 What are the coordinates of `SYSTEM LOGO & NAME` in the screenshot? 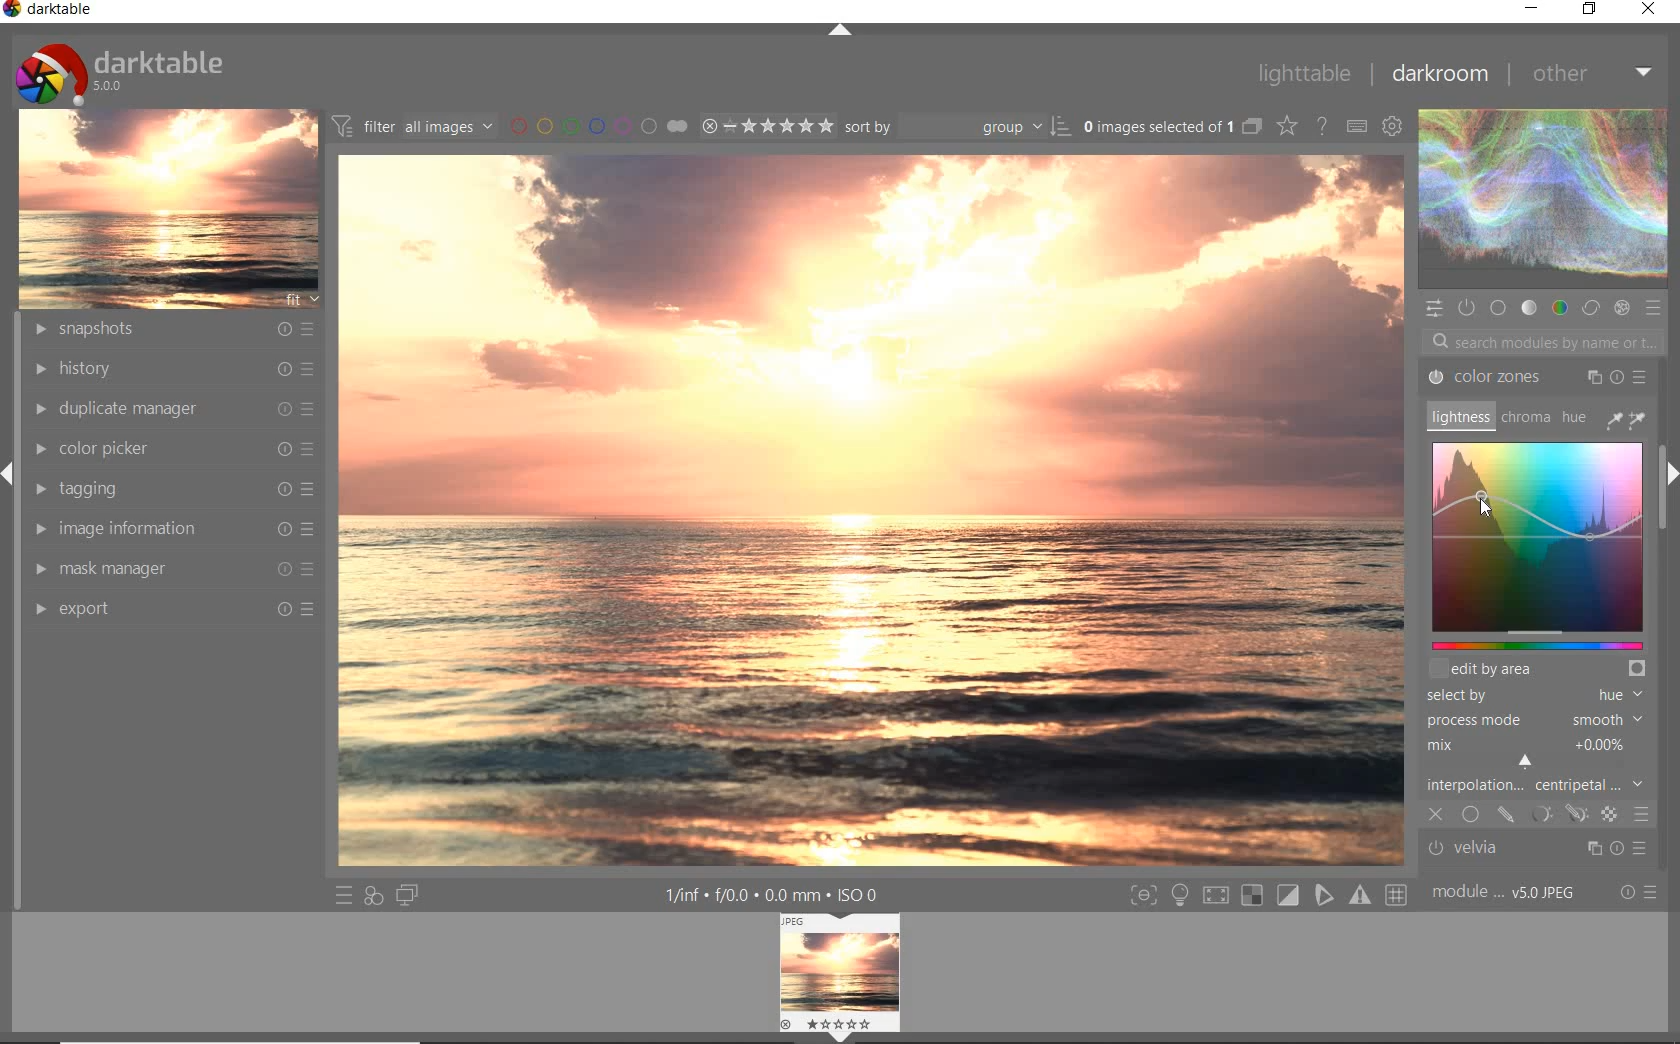 It's located at (119, 69).